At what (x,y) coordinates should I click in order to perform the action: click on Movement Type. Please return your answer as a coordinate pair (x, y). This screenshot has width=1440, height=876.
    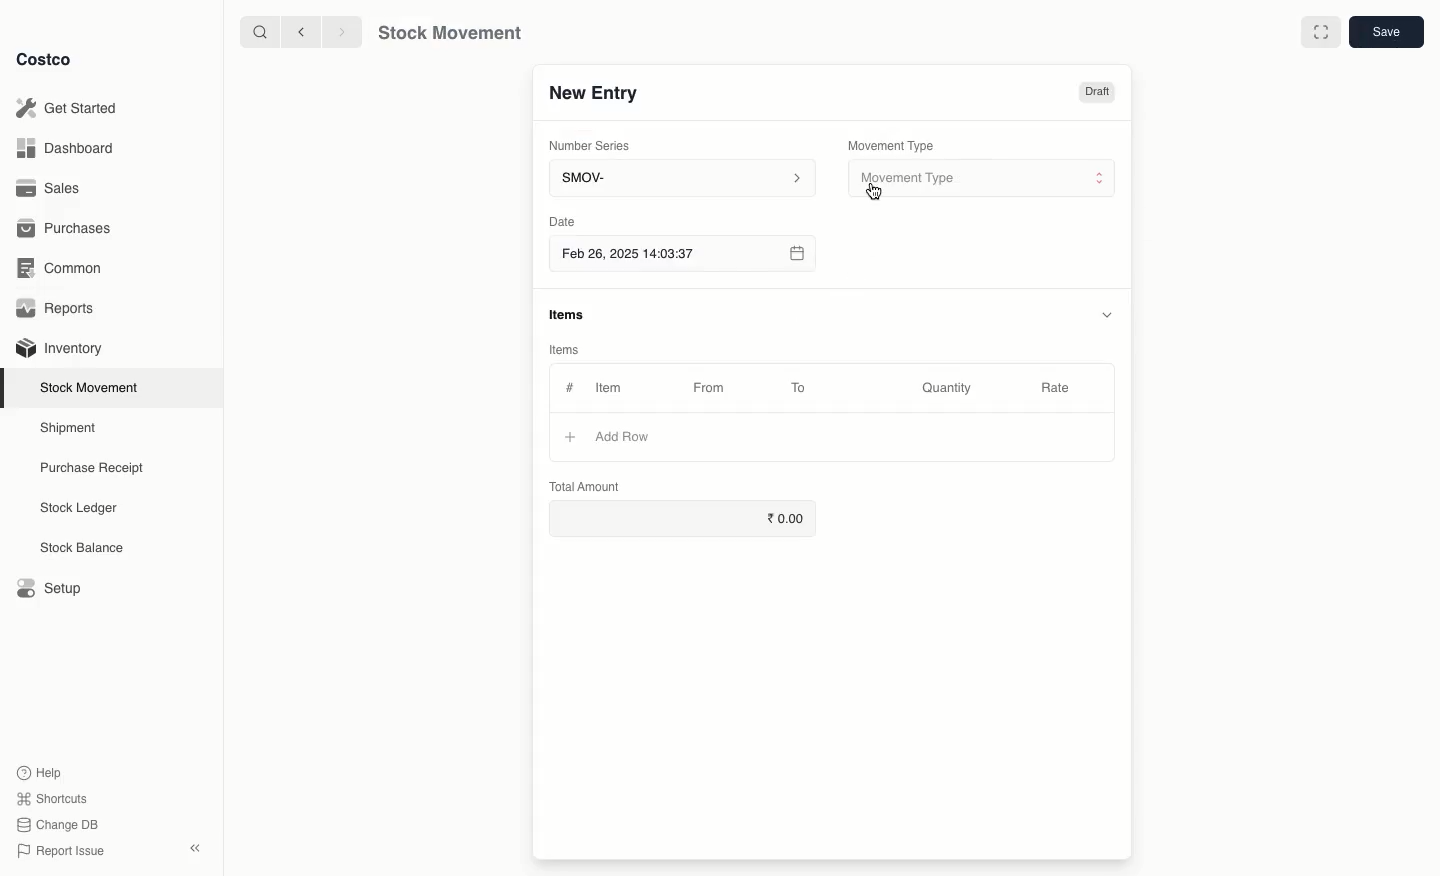
    Looking at the image, I should click on (984, 179).